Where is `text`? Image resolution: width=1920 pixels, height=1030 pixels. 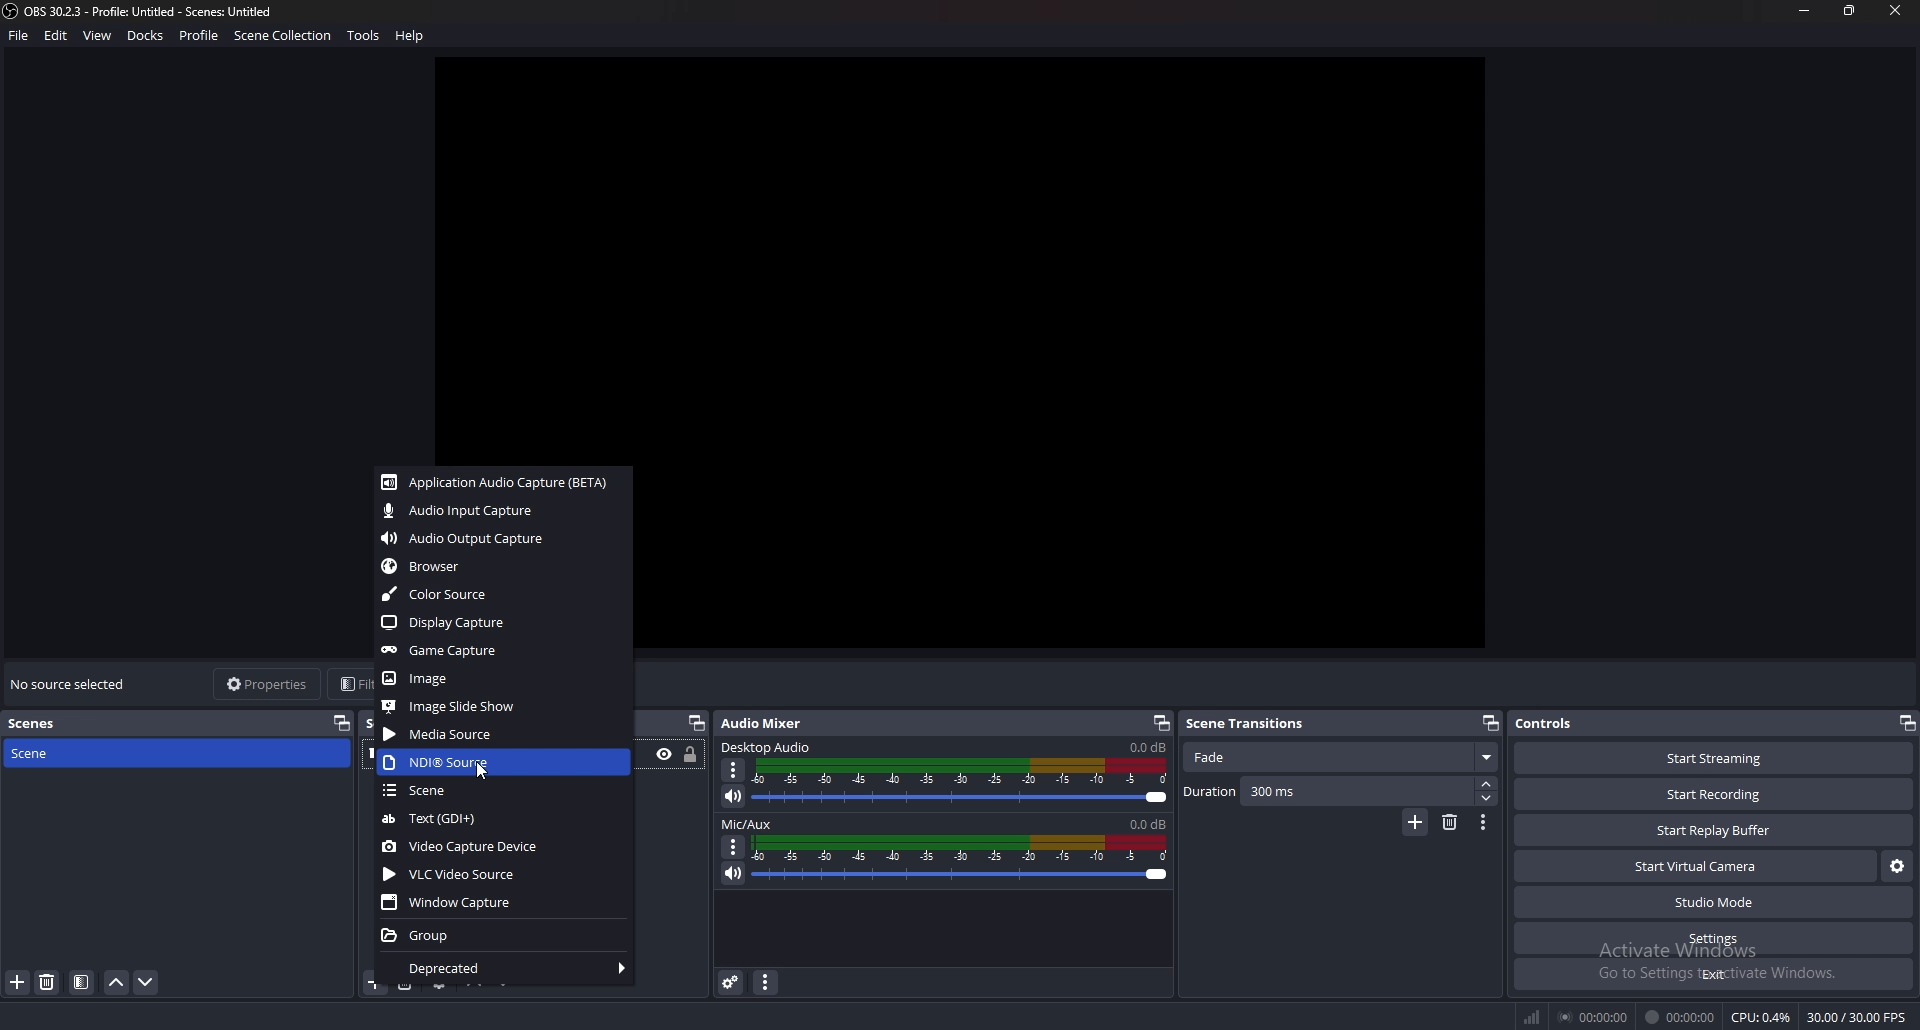
text is located at coordinates (502, 818).